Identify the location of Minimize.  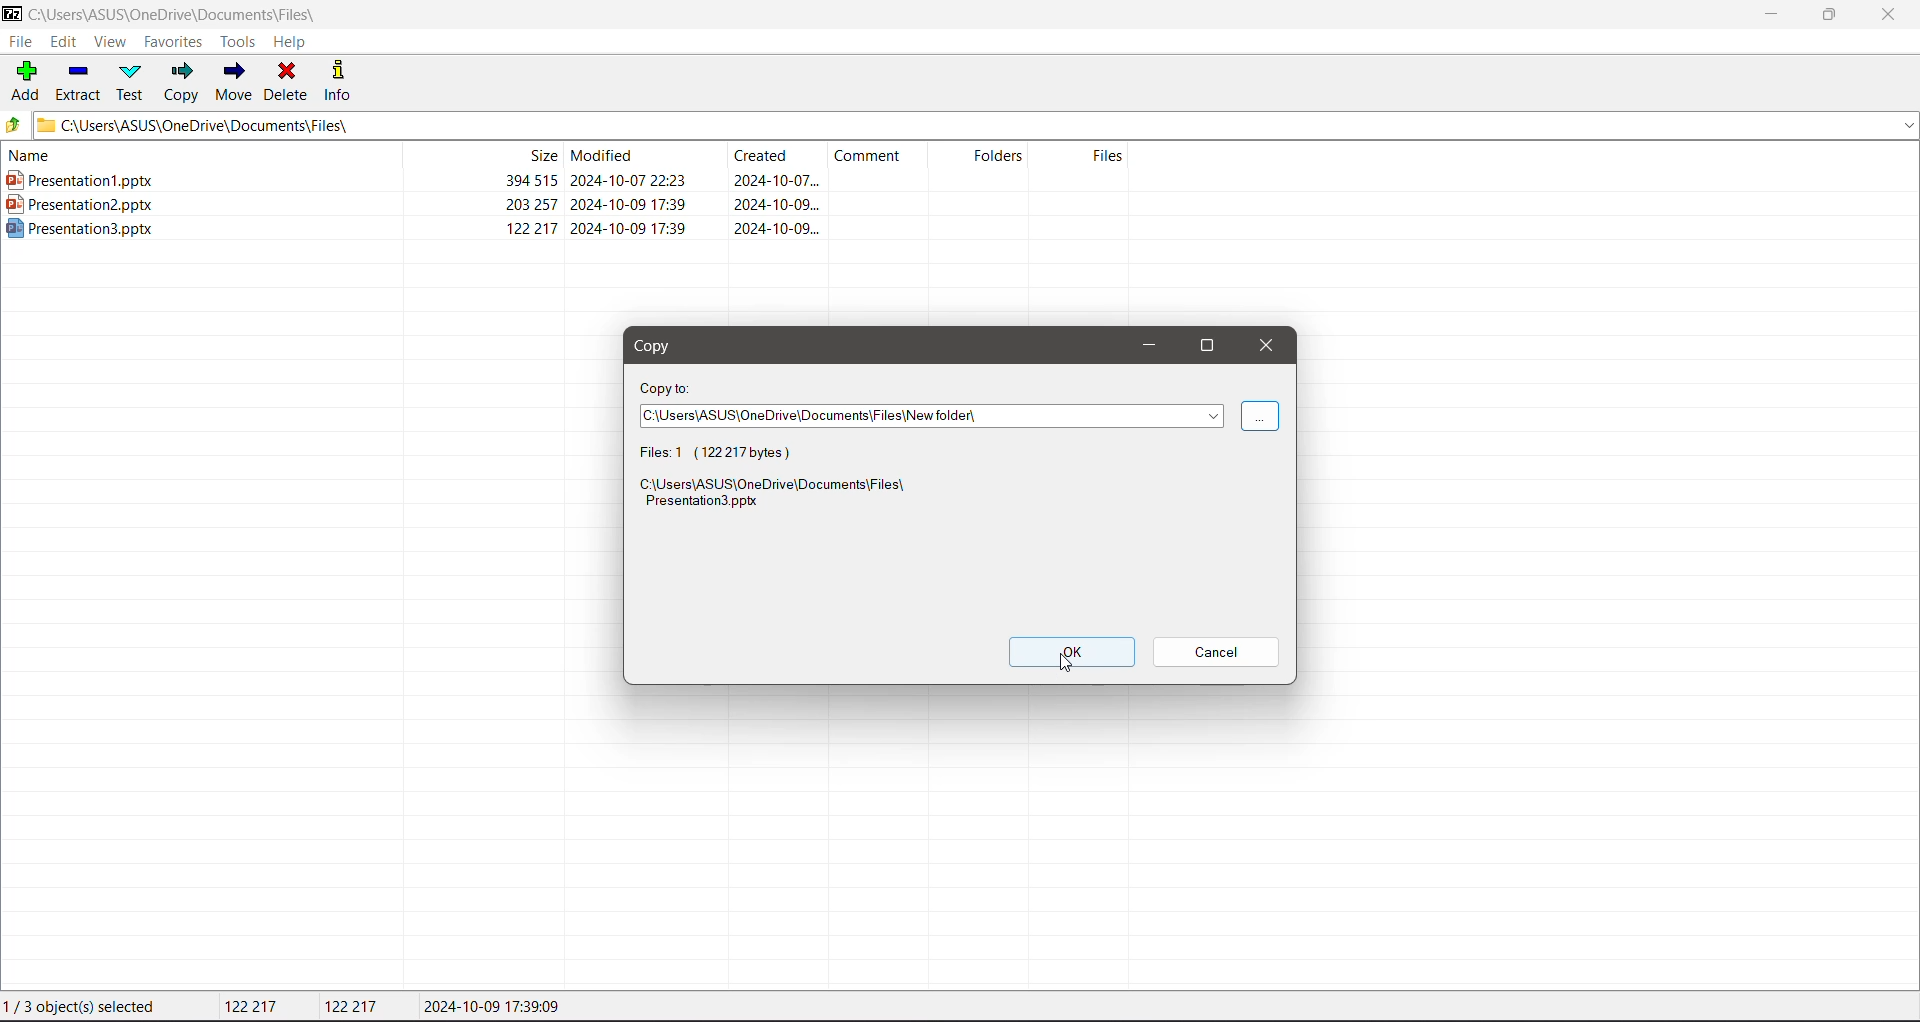
(1770, 15).